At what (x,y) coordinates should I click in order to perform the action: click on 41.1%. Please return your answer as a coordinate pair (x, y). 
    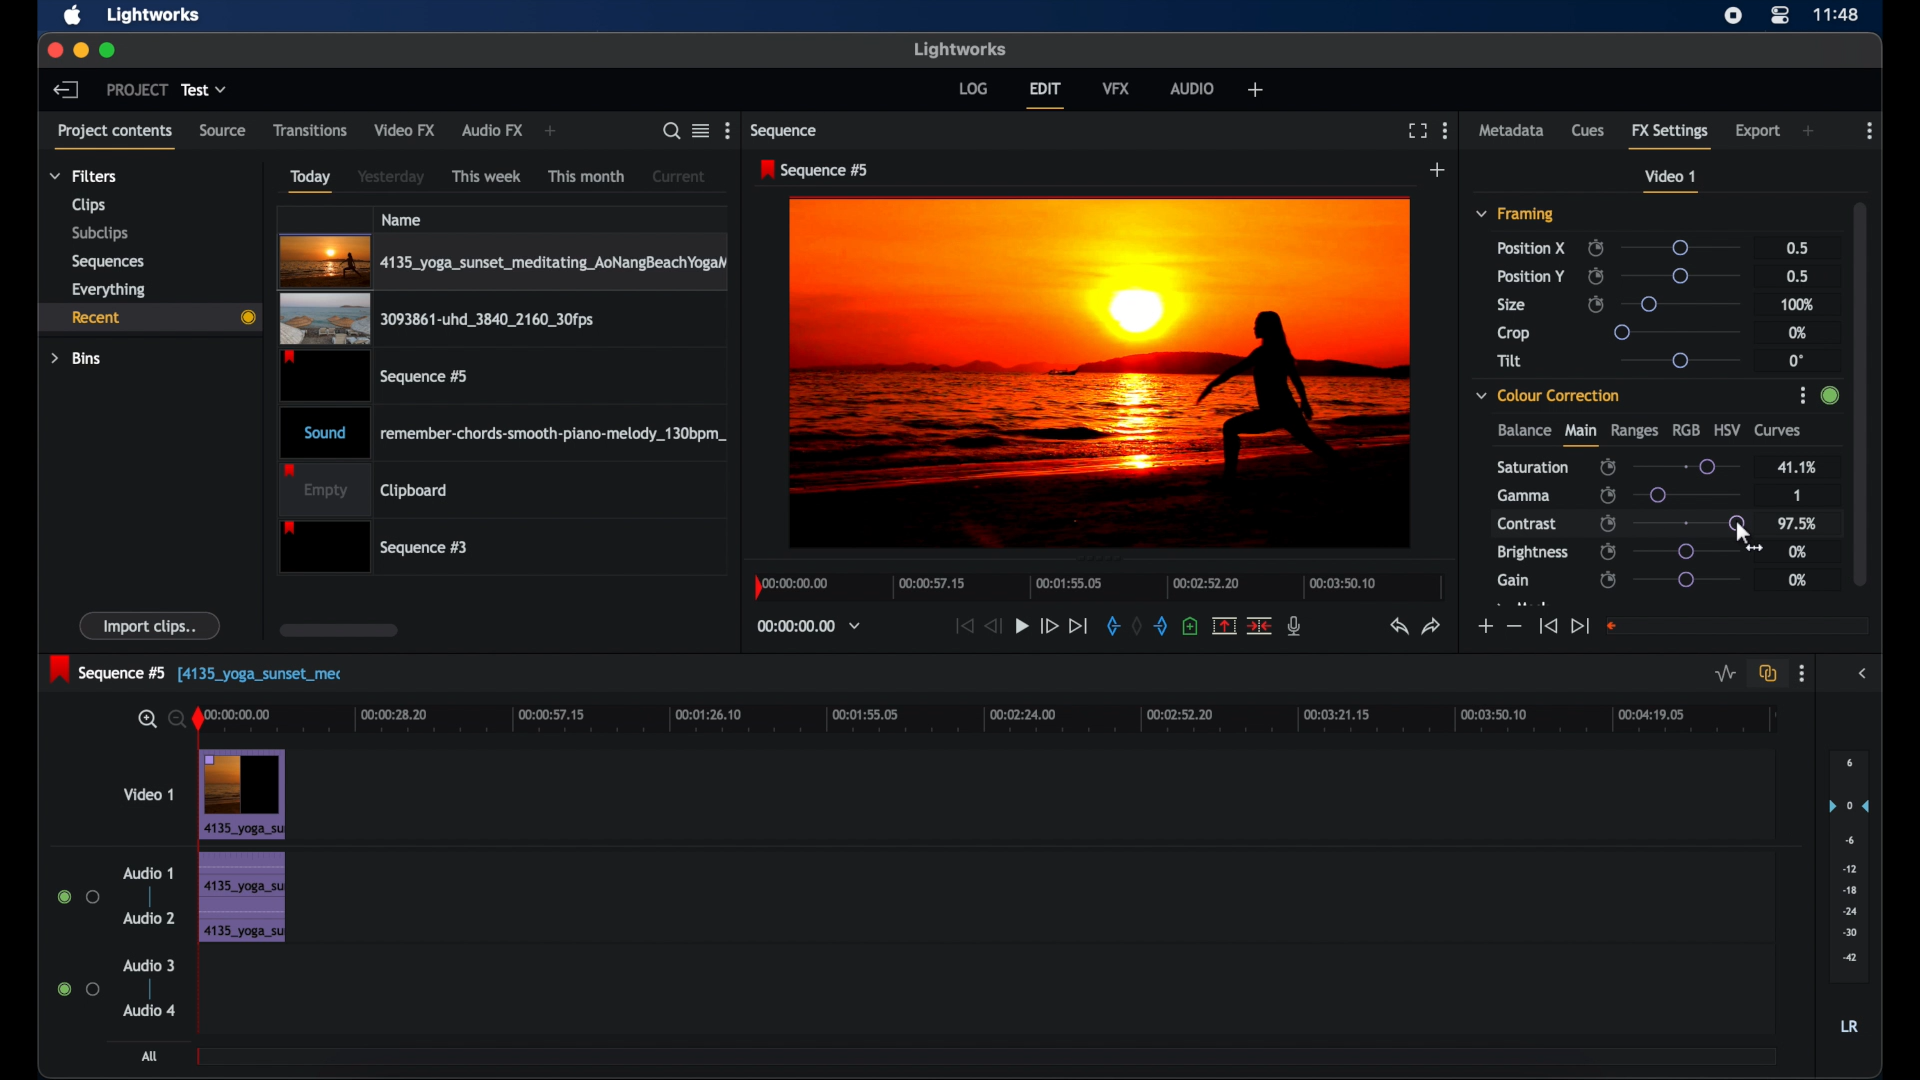
    Looking at the image, I should click on (1796, 466).